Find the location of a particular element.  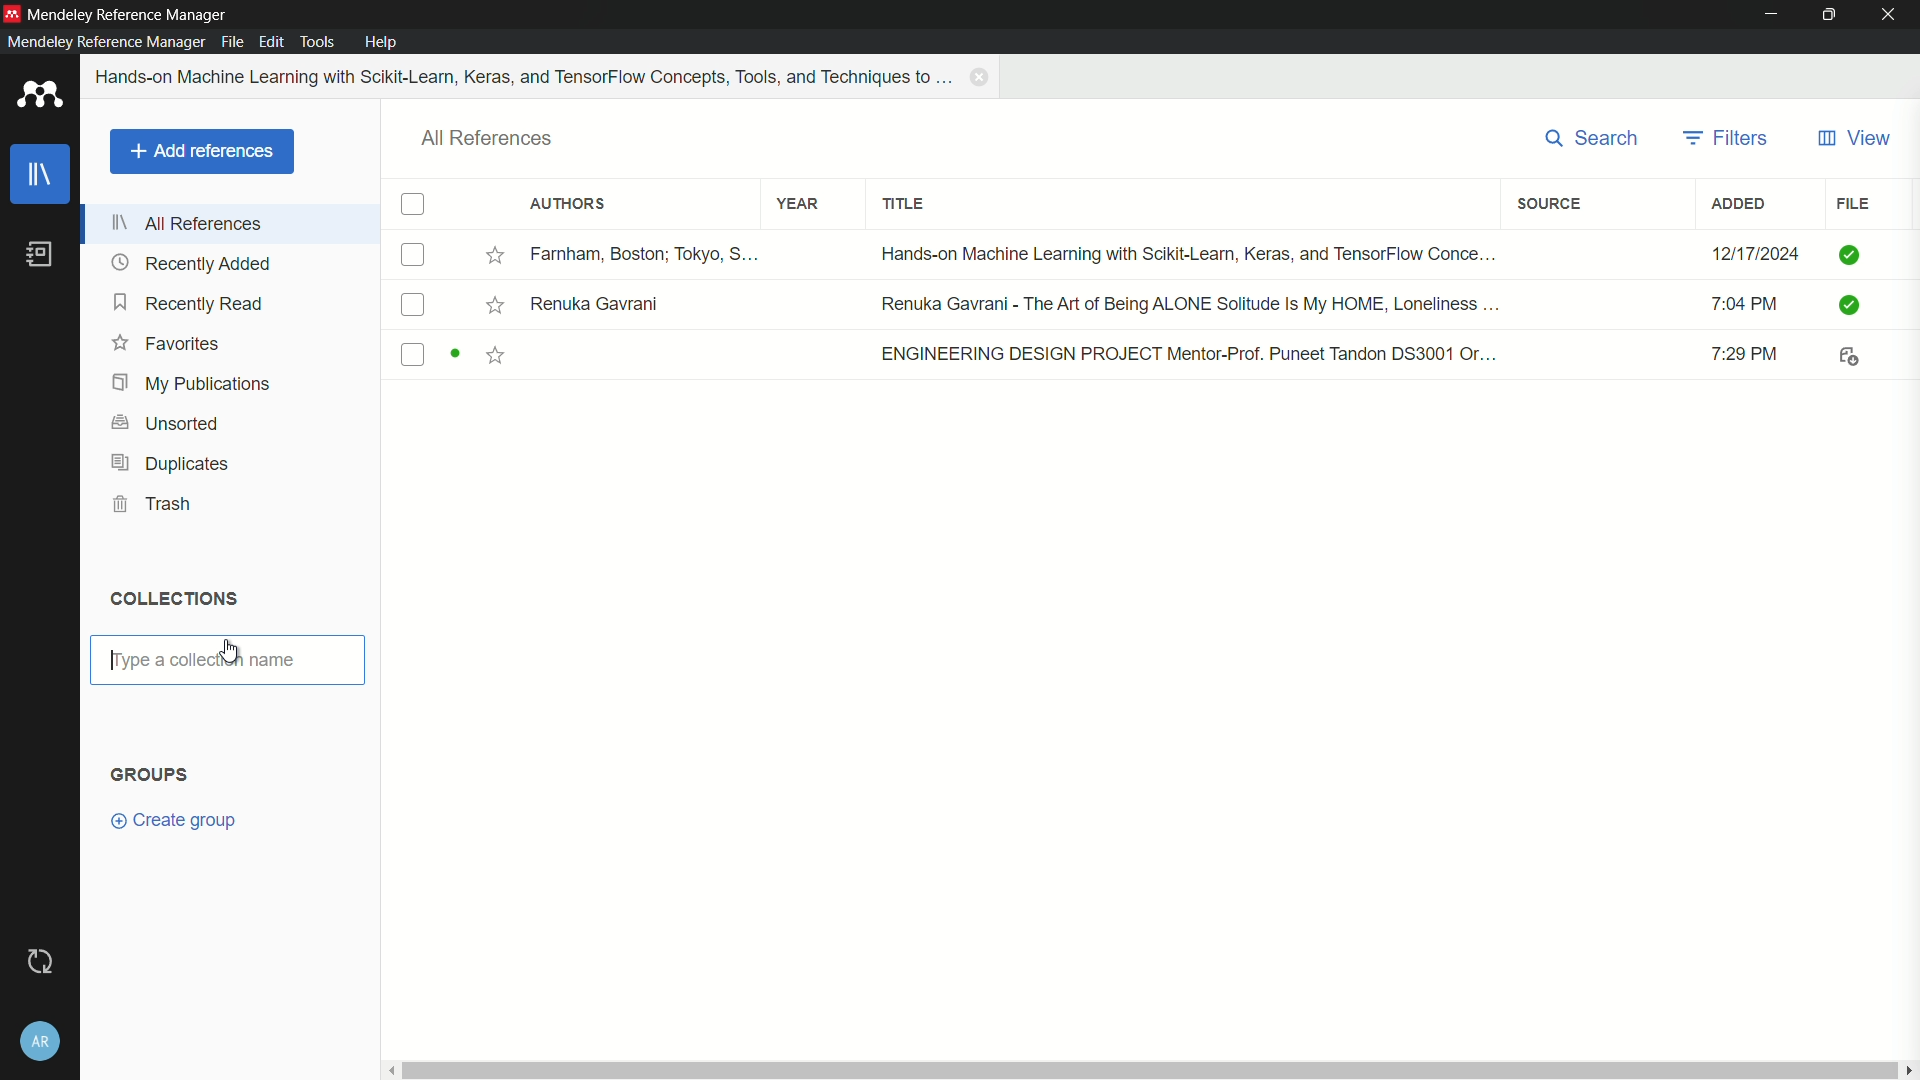

favorites is located at coordinates (166, 343).